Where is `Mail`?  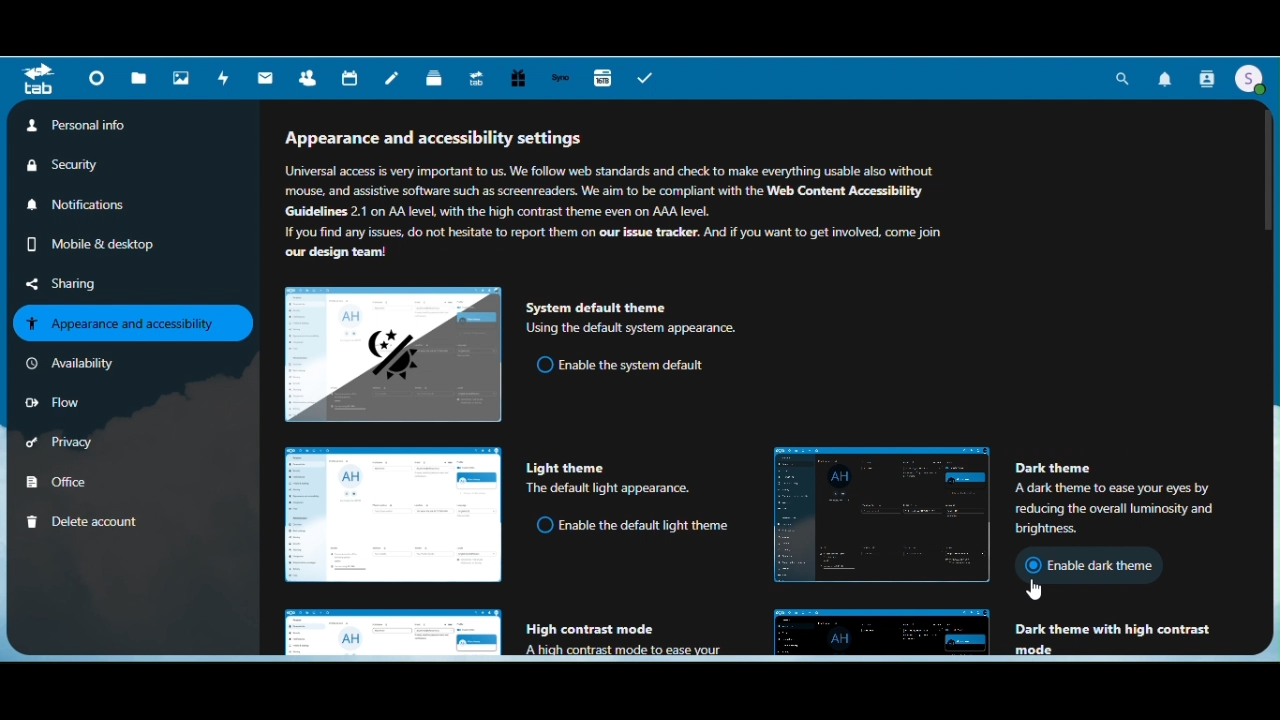
Mail is located at coordinates (264, 79).